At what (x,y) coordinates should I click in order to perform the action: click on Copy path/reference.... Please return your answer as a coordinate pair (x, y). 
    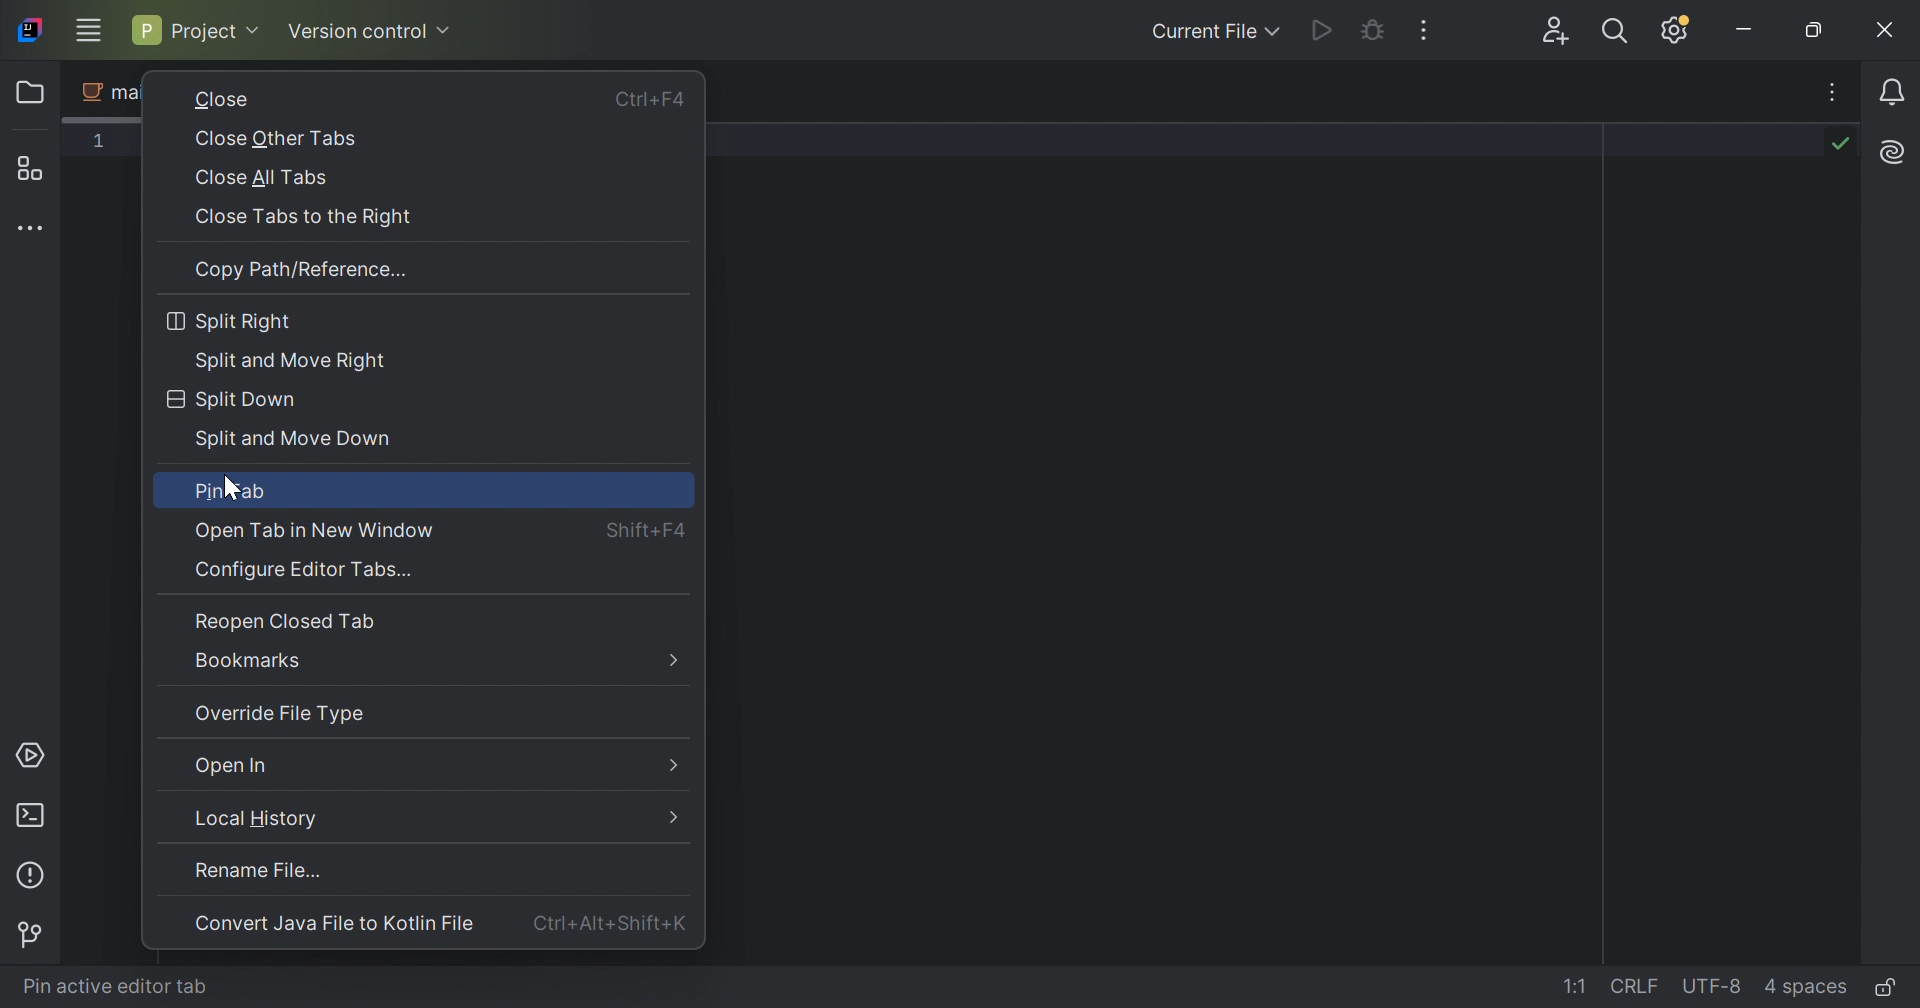
    Looking at the image, I should click on (304, 271).